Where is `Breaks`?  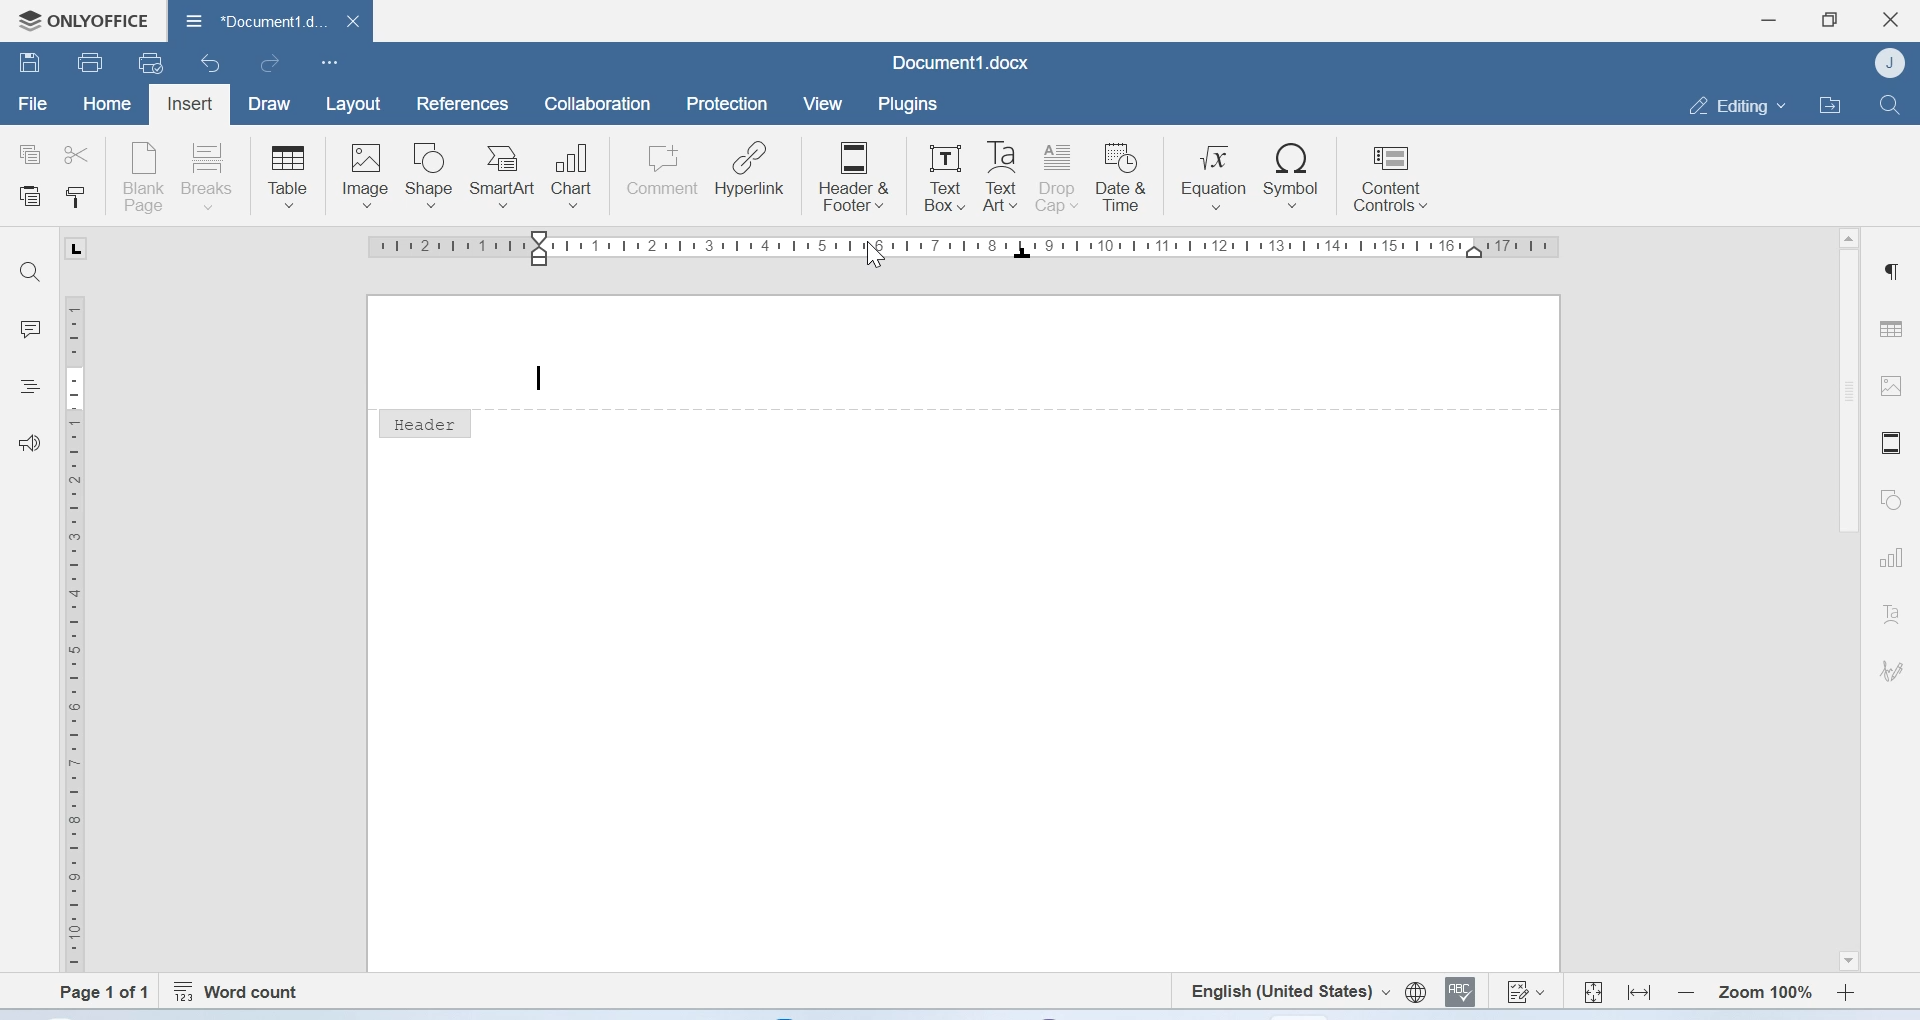 Breaks is located at coordinates (213, 175).